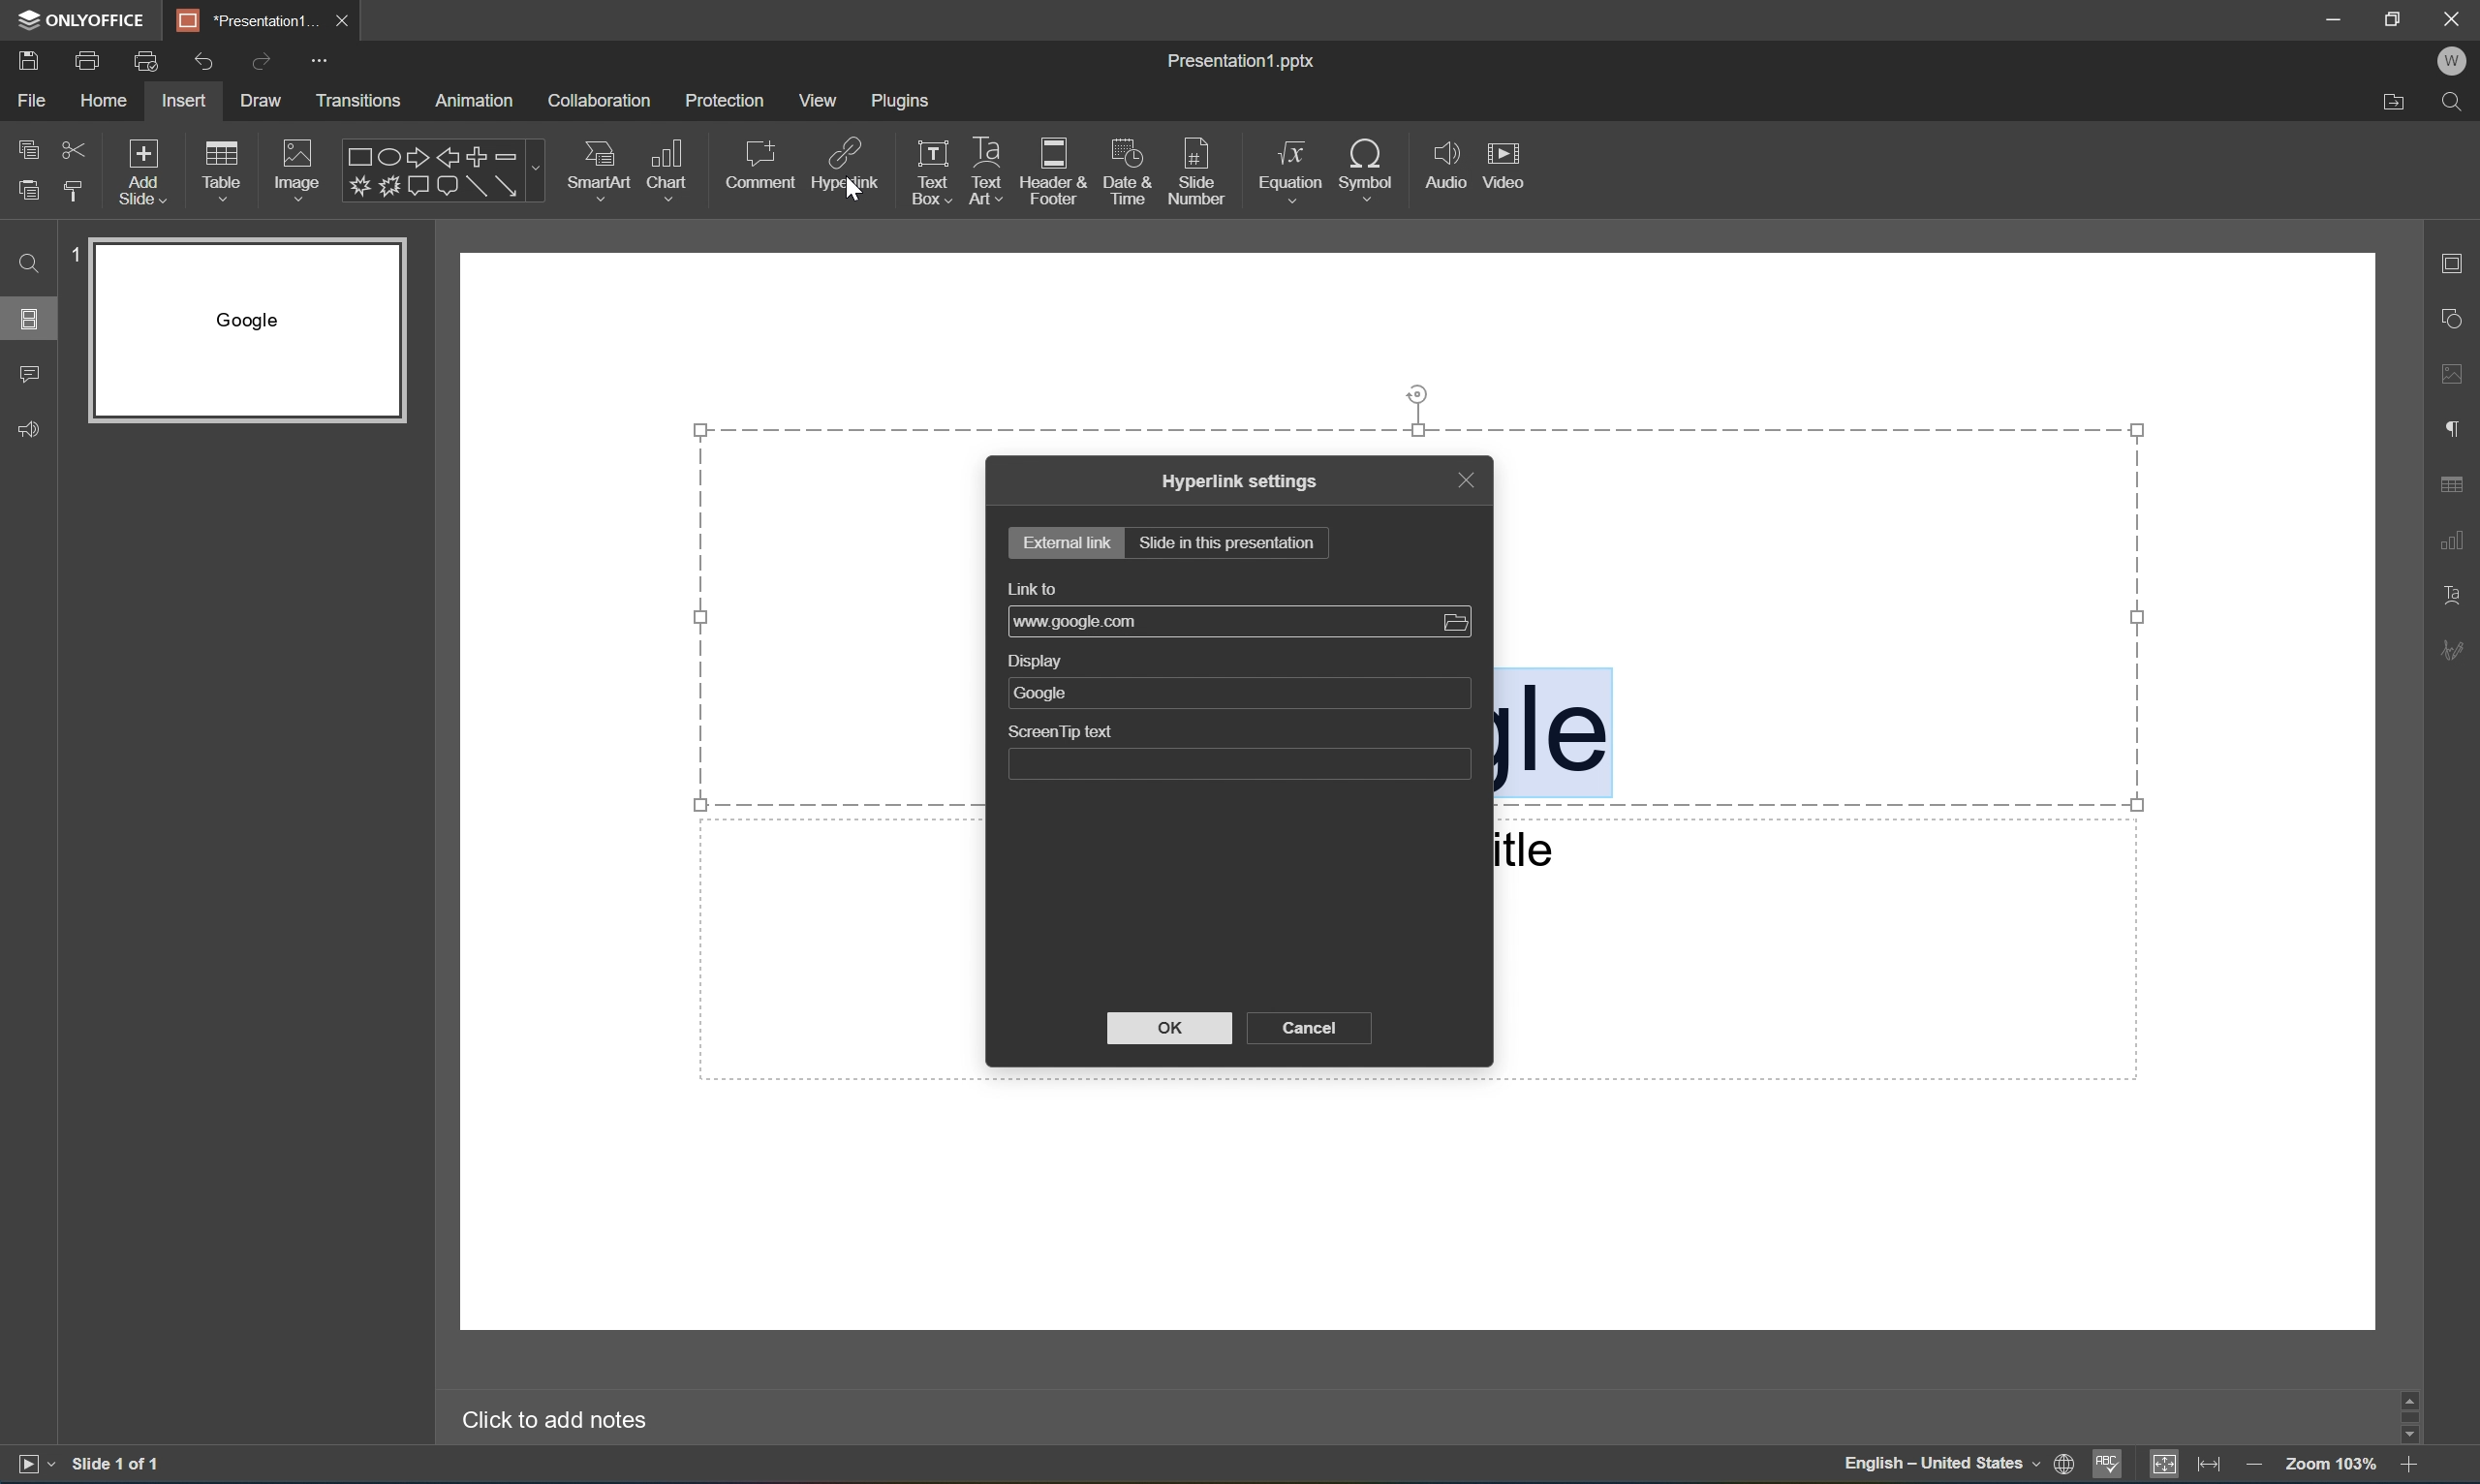 This screenshot has height=1484, width=2480. I want to click on Print file, so click(88, 63).